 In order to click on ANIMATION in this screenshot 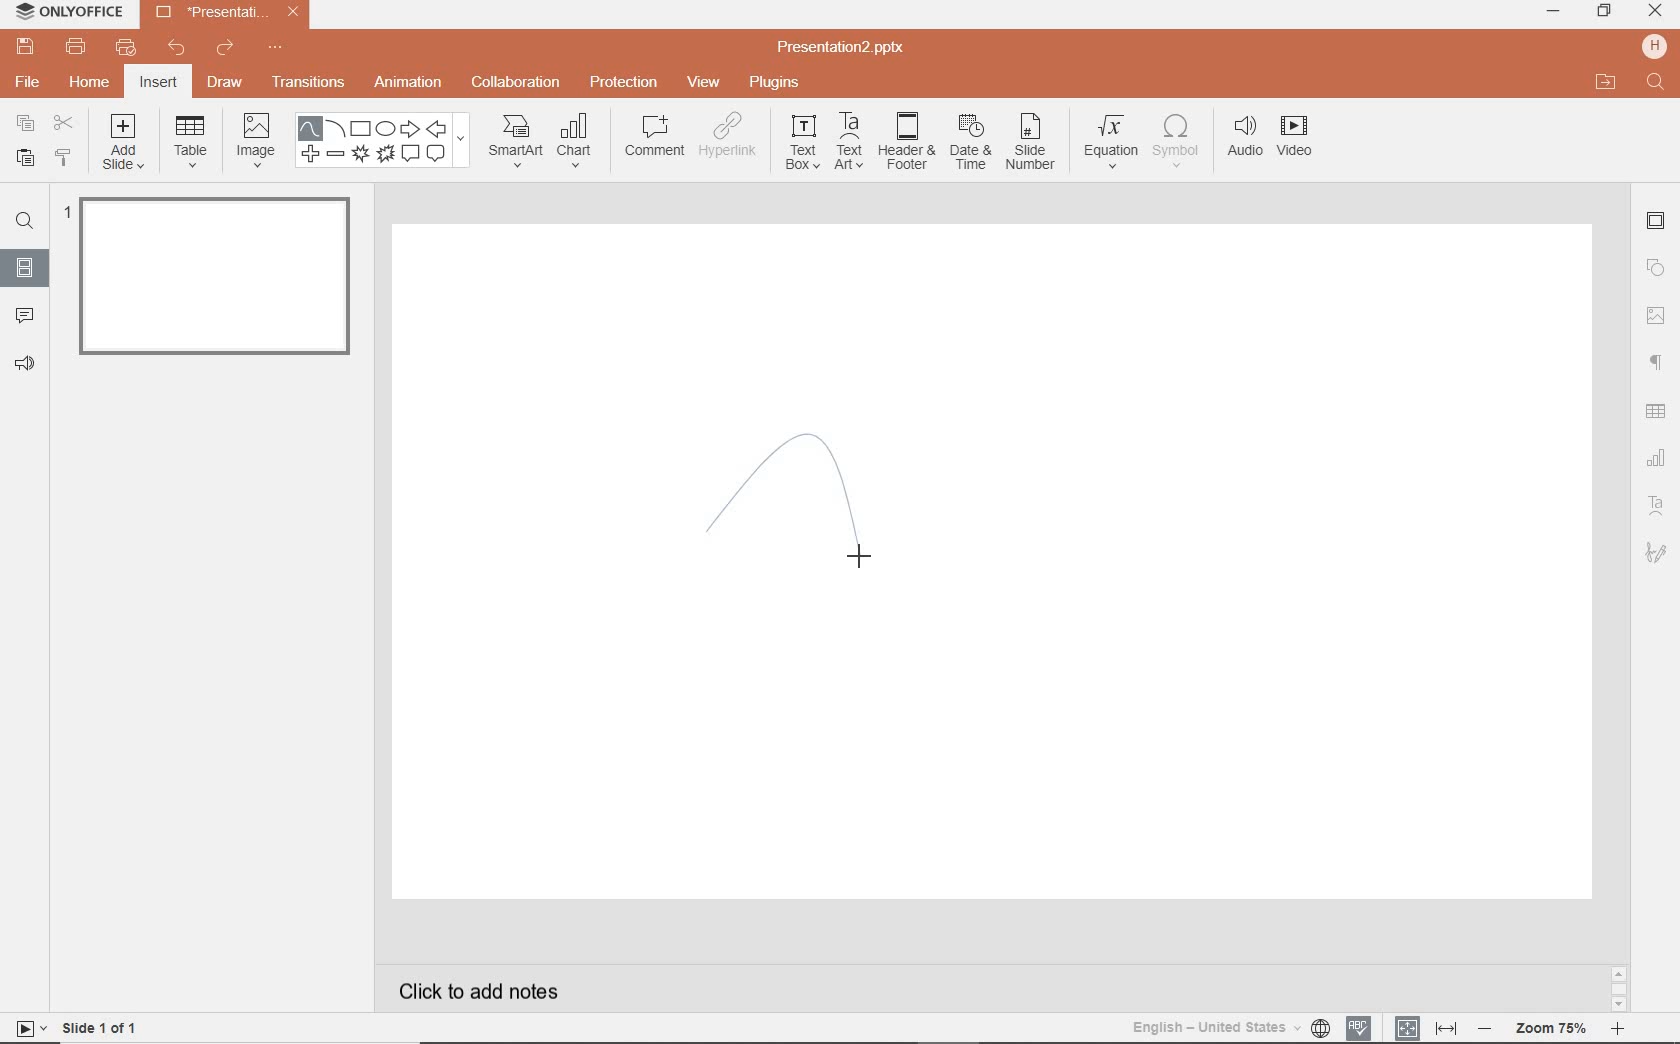, I will do `click(412, 83)`.